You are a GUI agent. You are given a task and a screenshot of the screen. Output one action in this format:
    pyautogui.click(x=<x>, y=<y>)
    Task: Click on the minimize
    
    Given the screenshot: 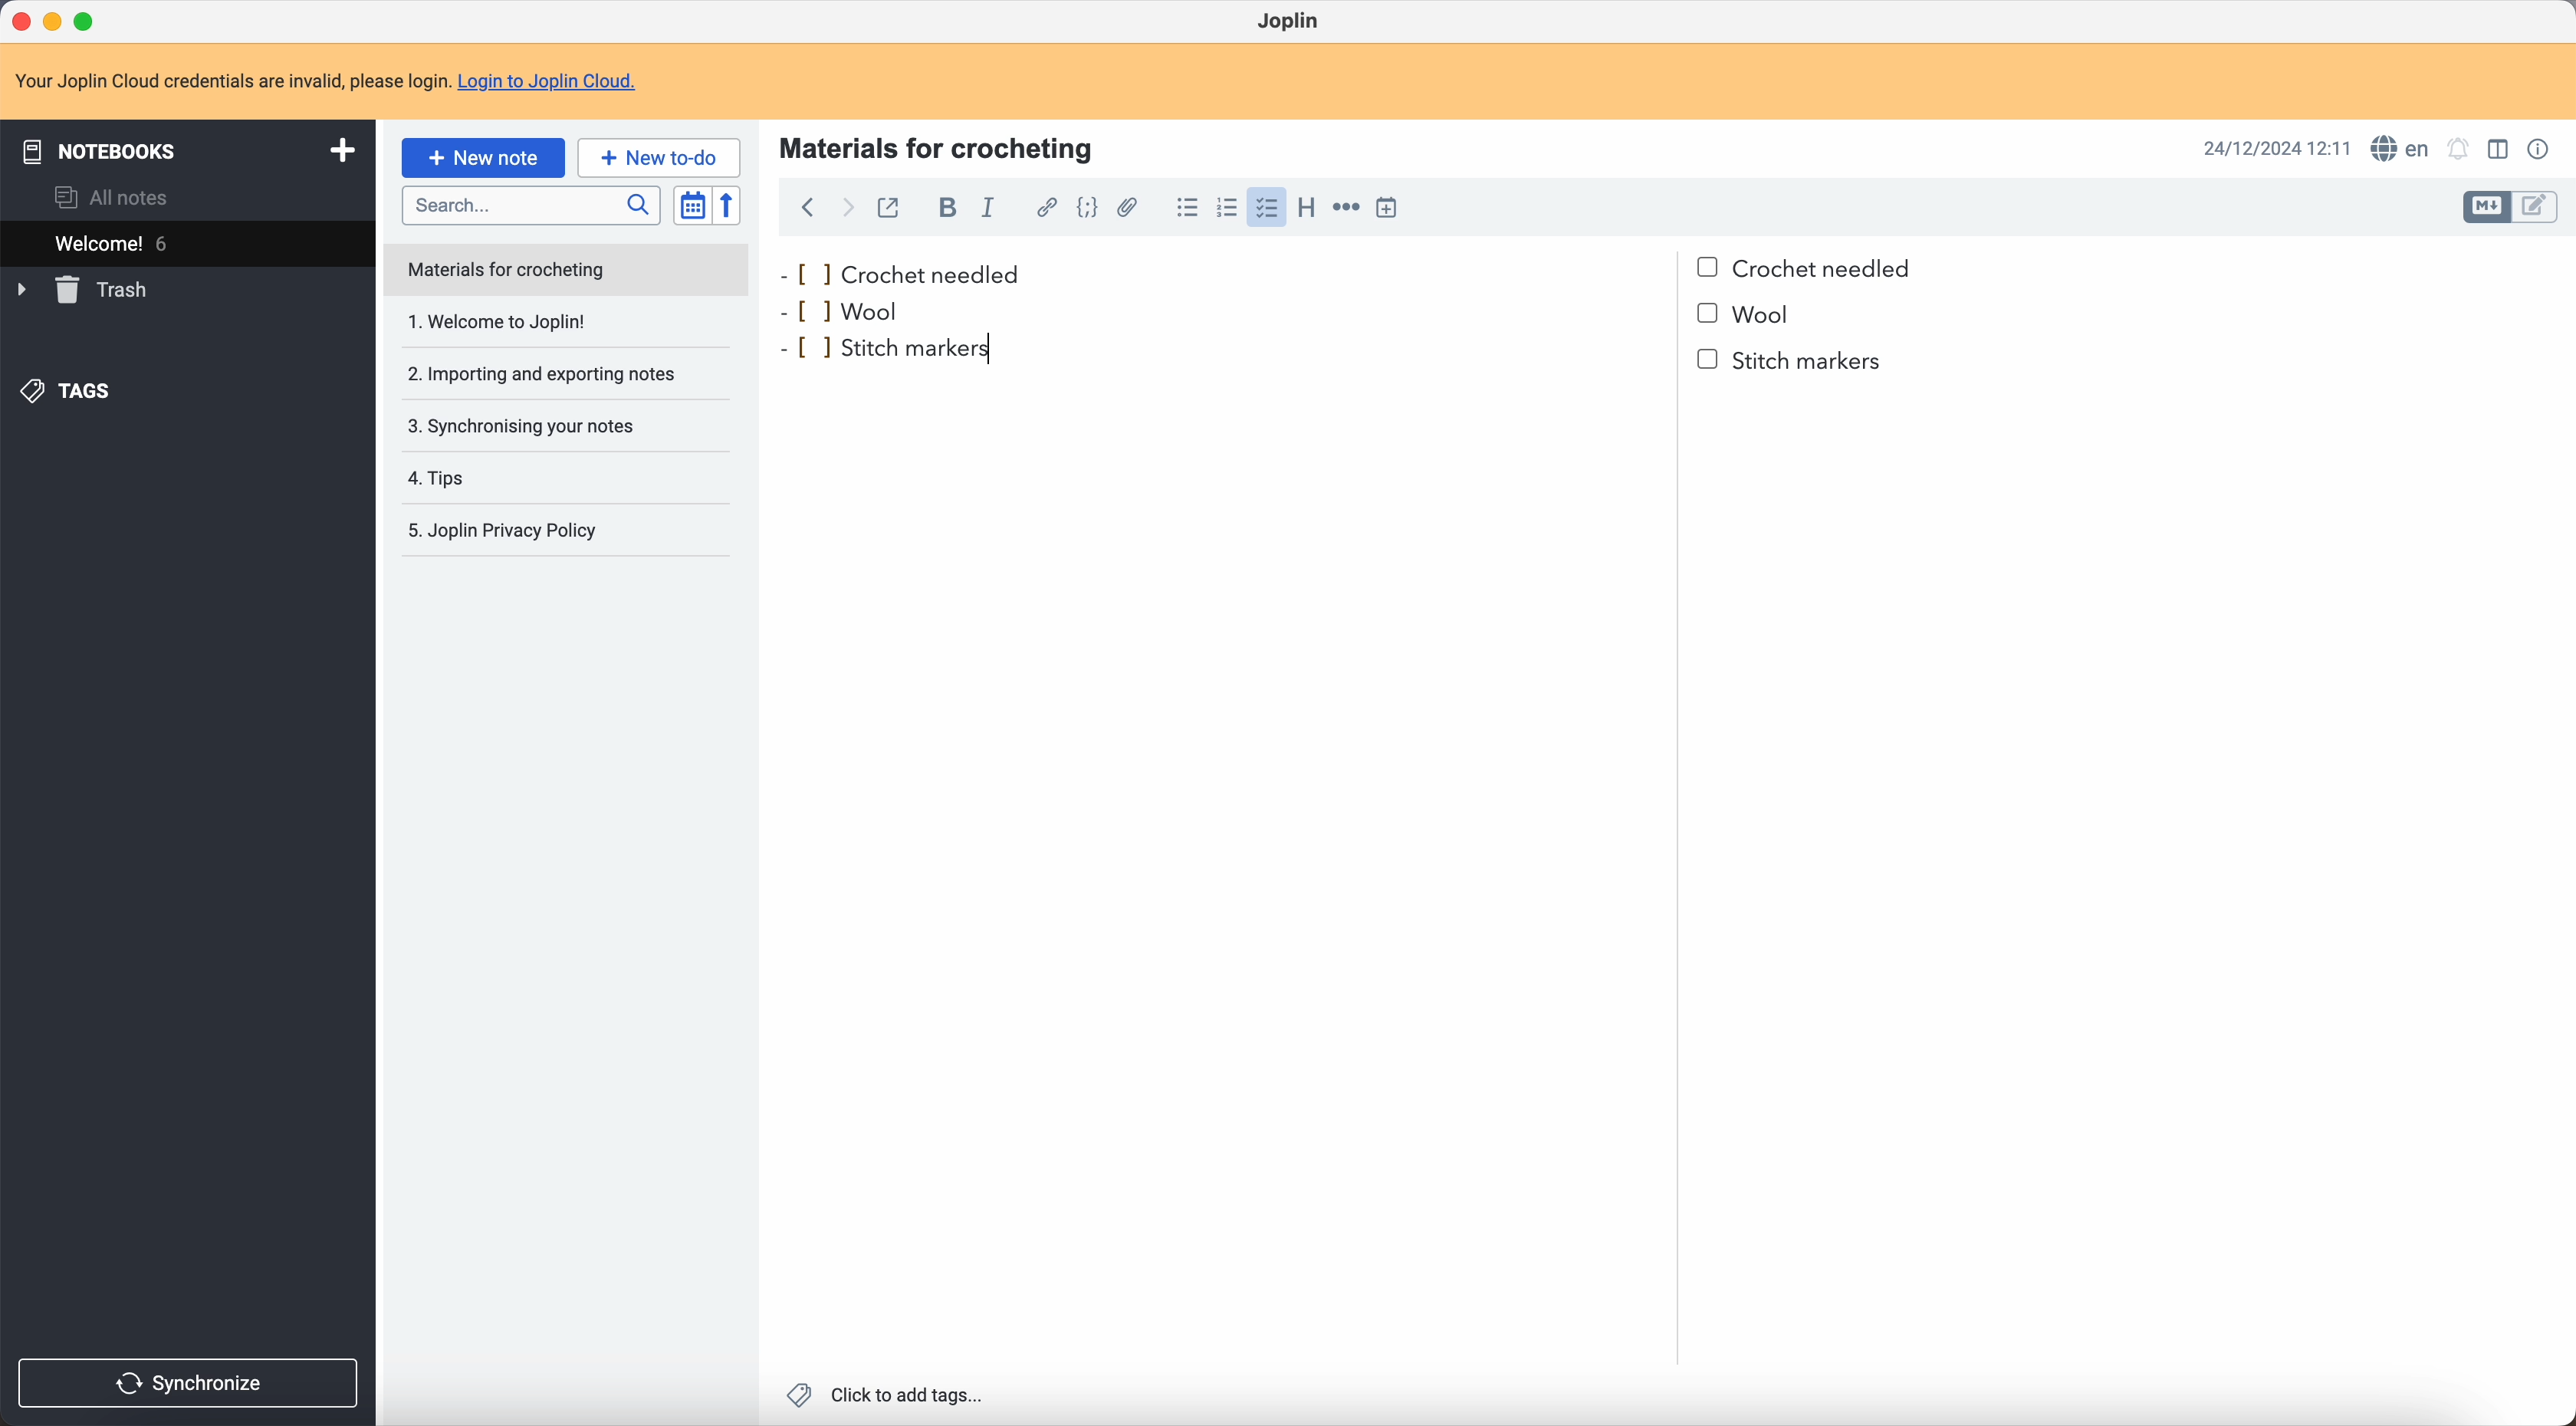 What is the action you would take?
    pyautogui.click(x=57, y=22)
    